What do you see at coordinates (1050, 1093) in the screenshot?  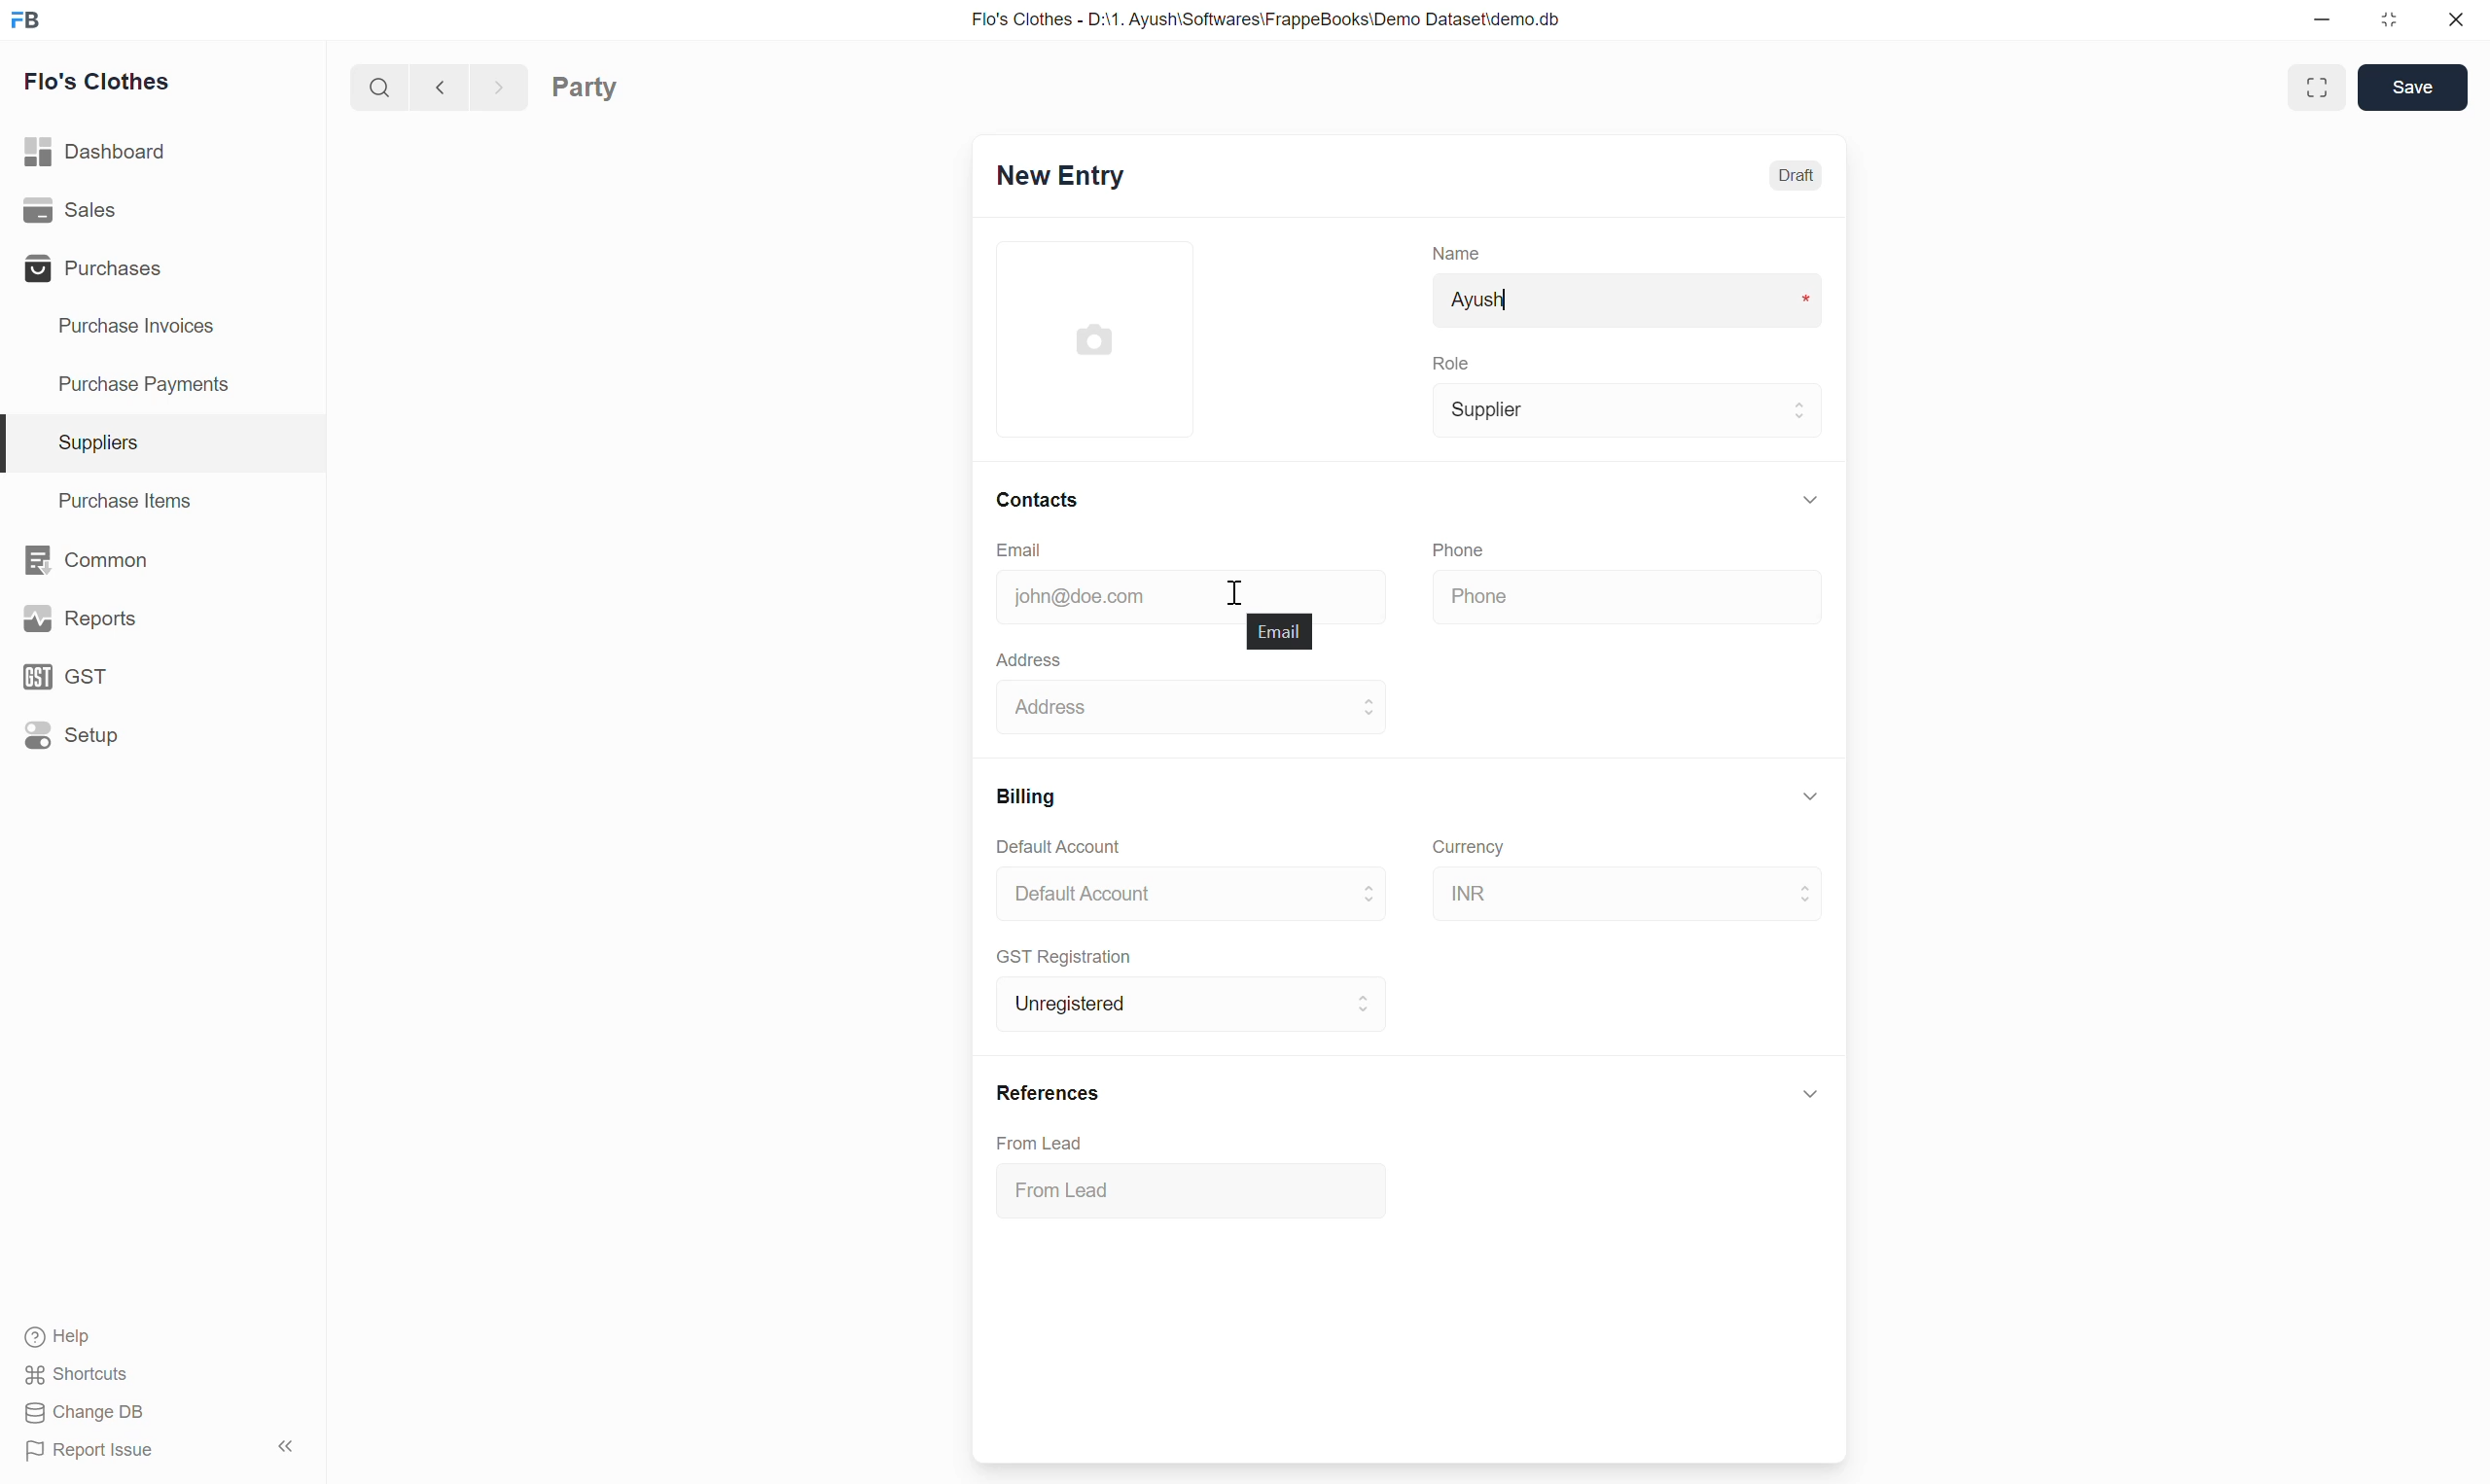 I see `References` at bounding box center [1050, 1093].